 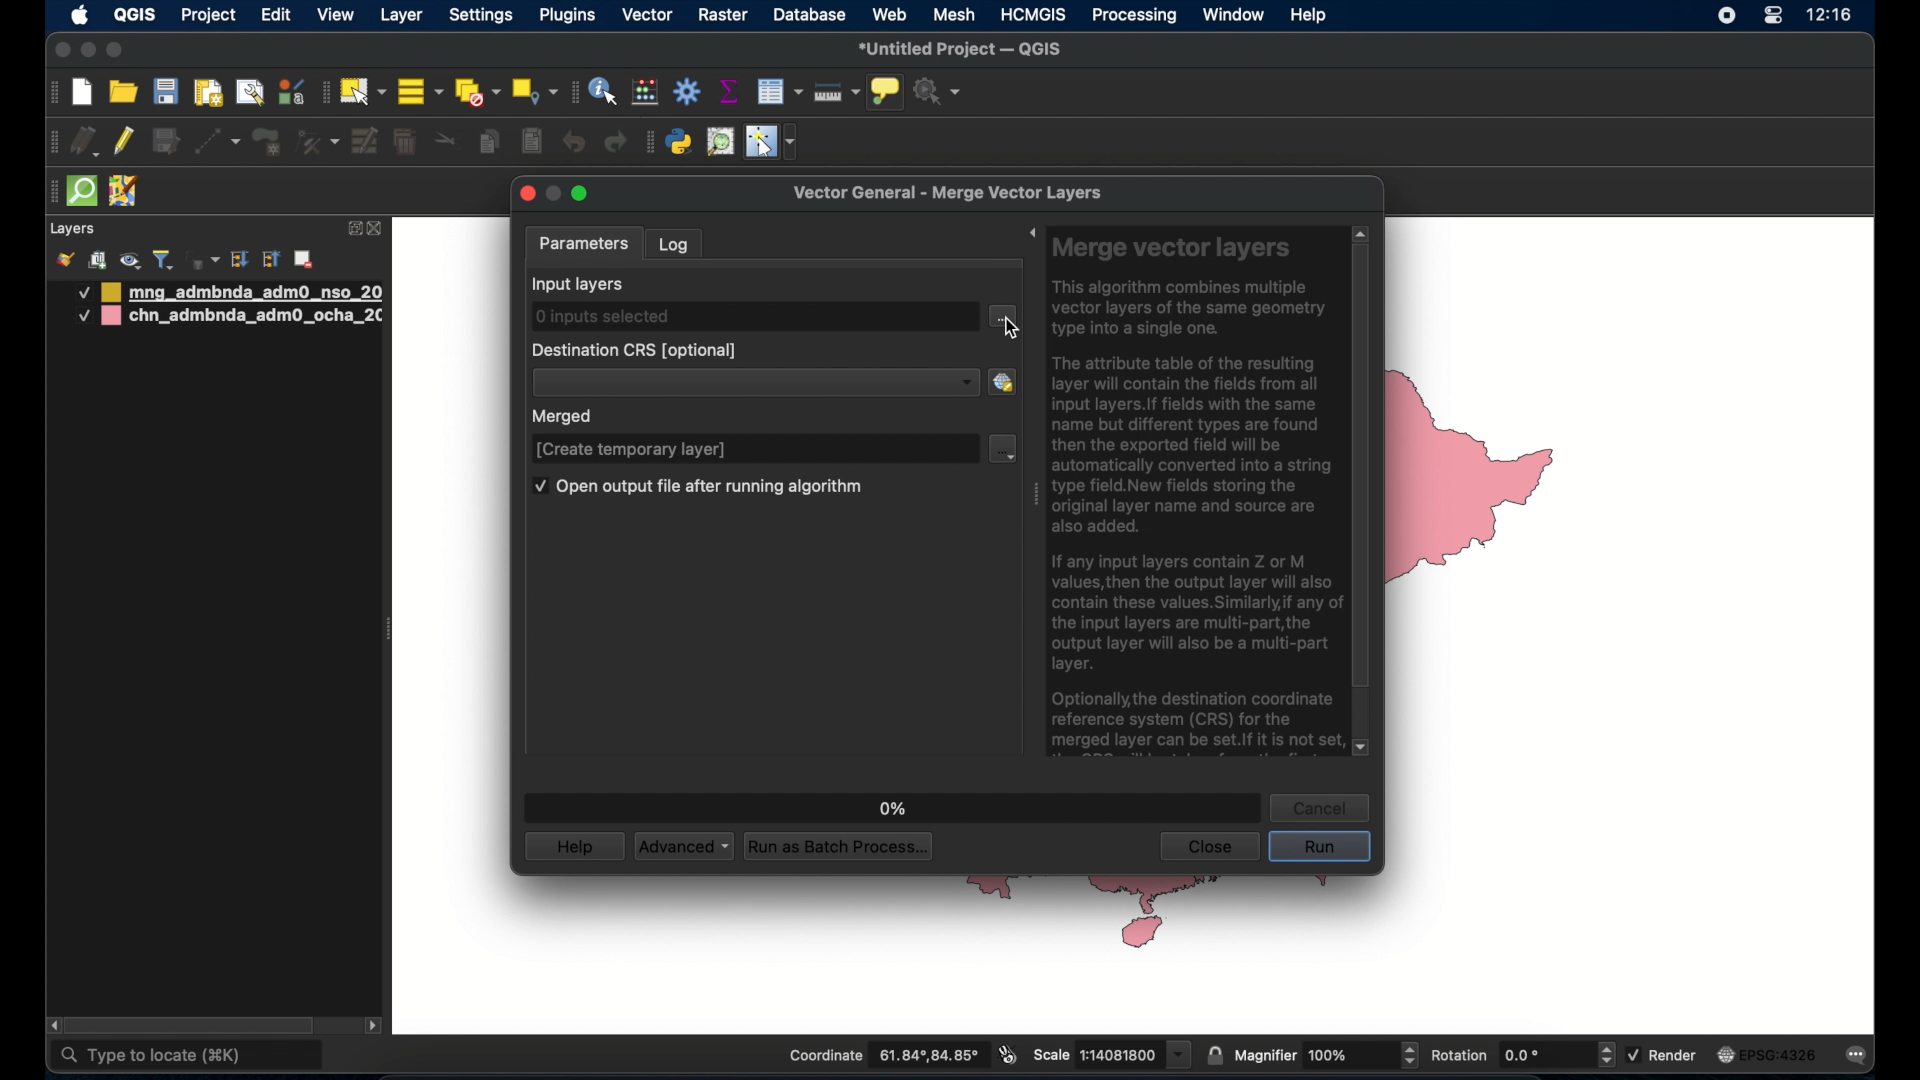 I want to click on run, so click(x=1319, y=848).